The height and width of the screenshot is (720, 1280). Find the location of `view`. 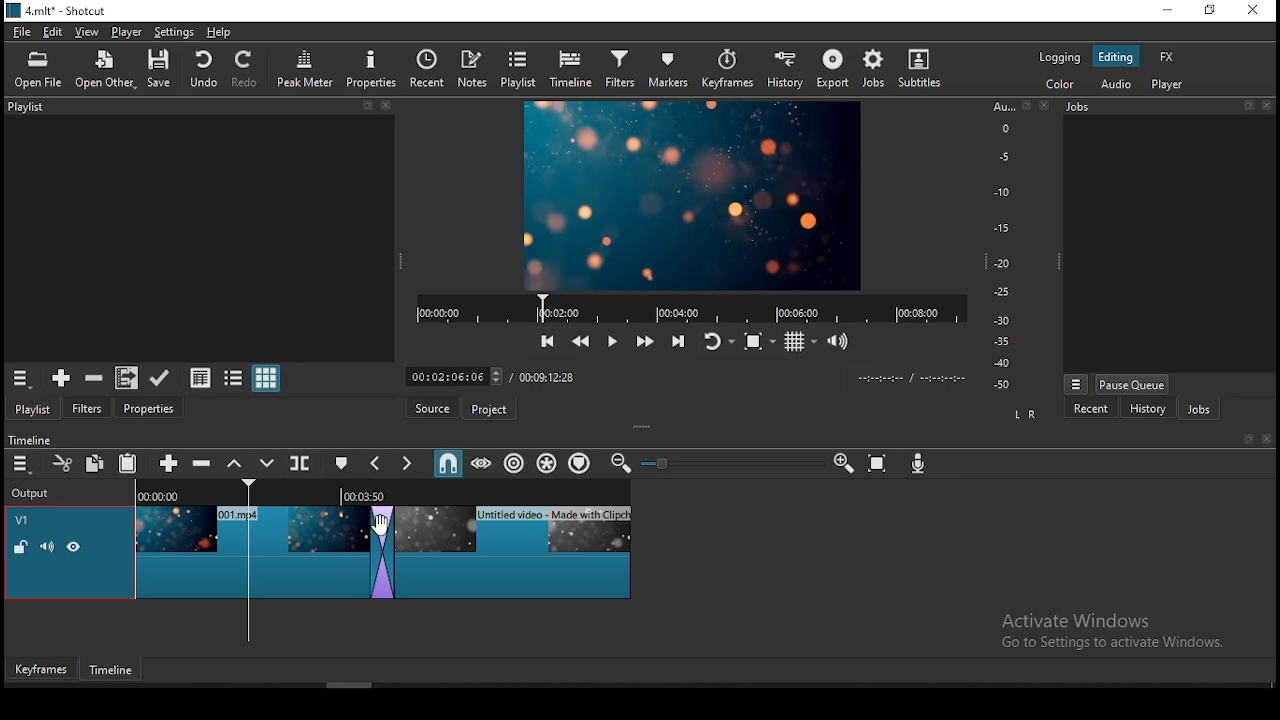

view is located at coordinates (85, 31).